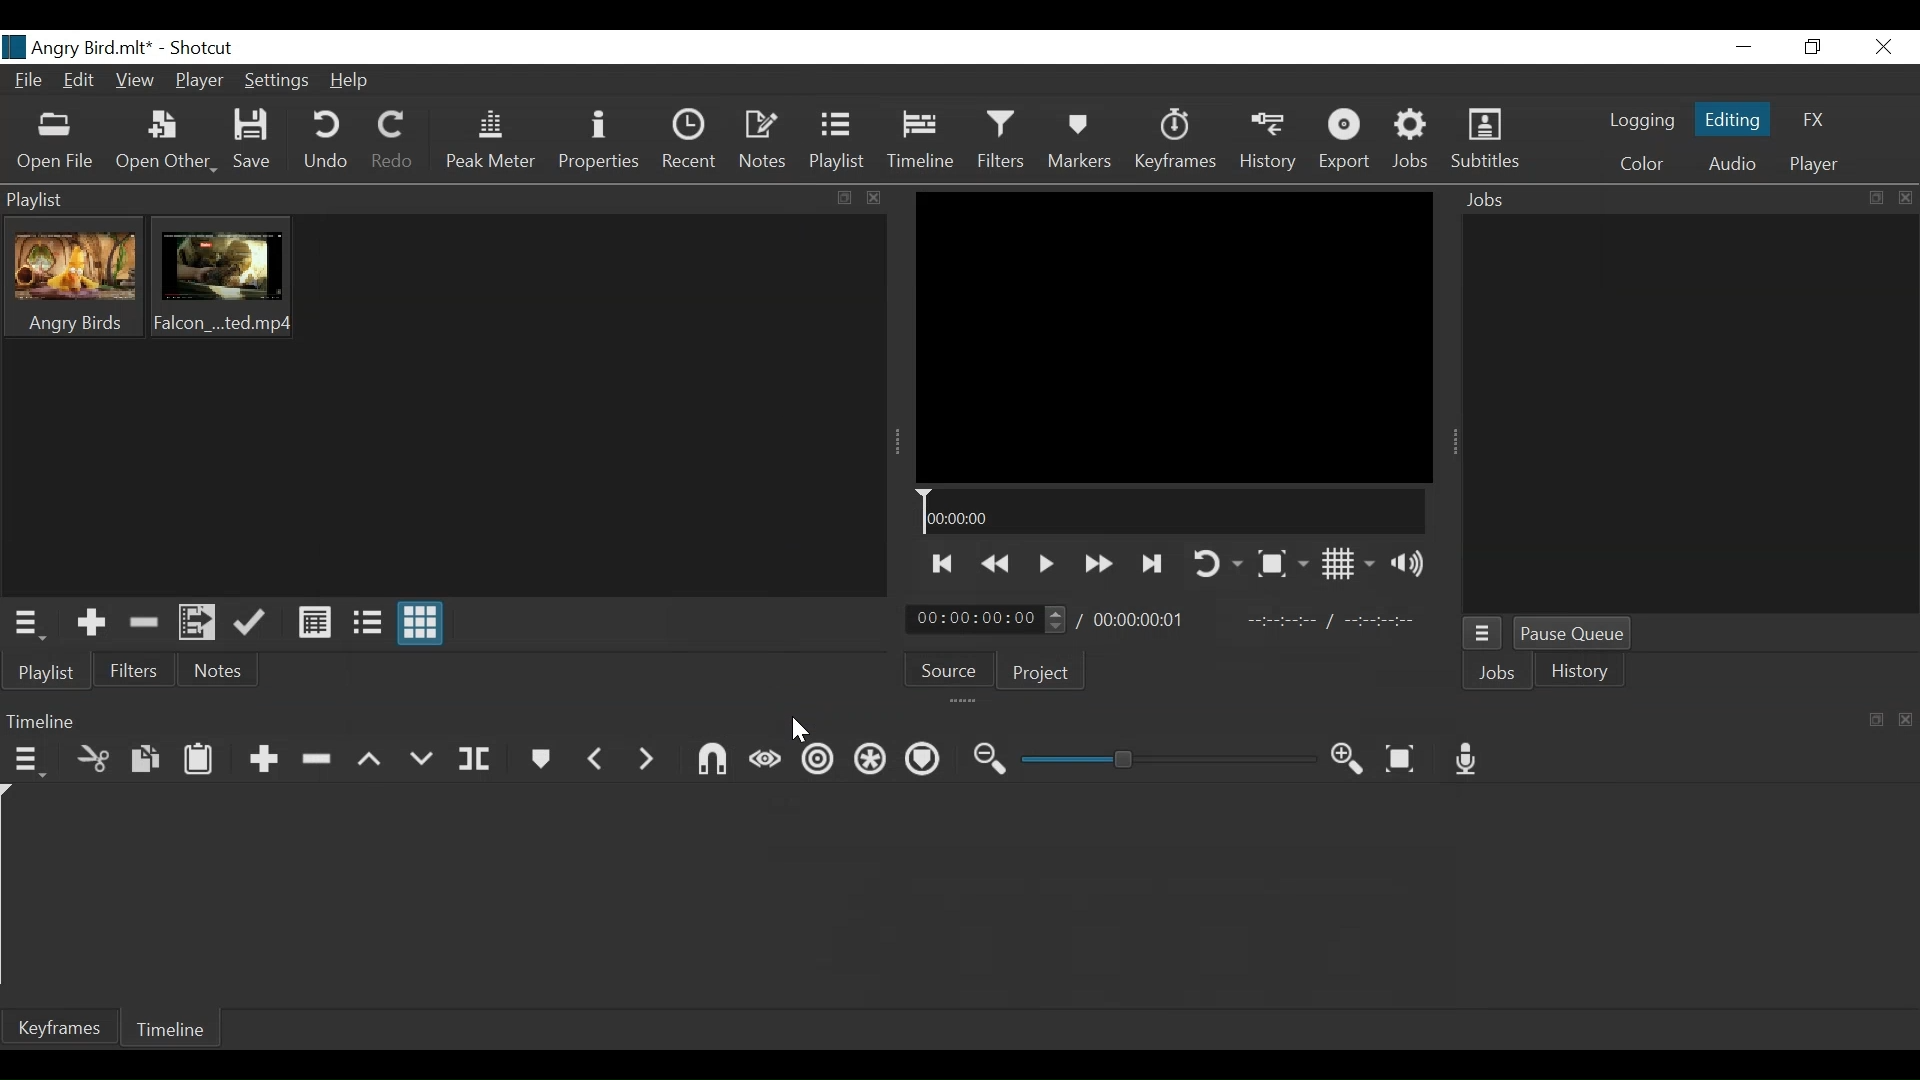  What do you see at coordinates (1166, 757) in the screenshot?
I see `Zoom Slider` at bounding box center [1166, 757].